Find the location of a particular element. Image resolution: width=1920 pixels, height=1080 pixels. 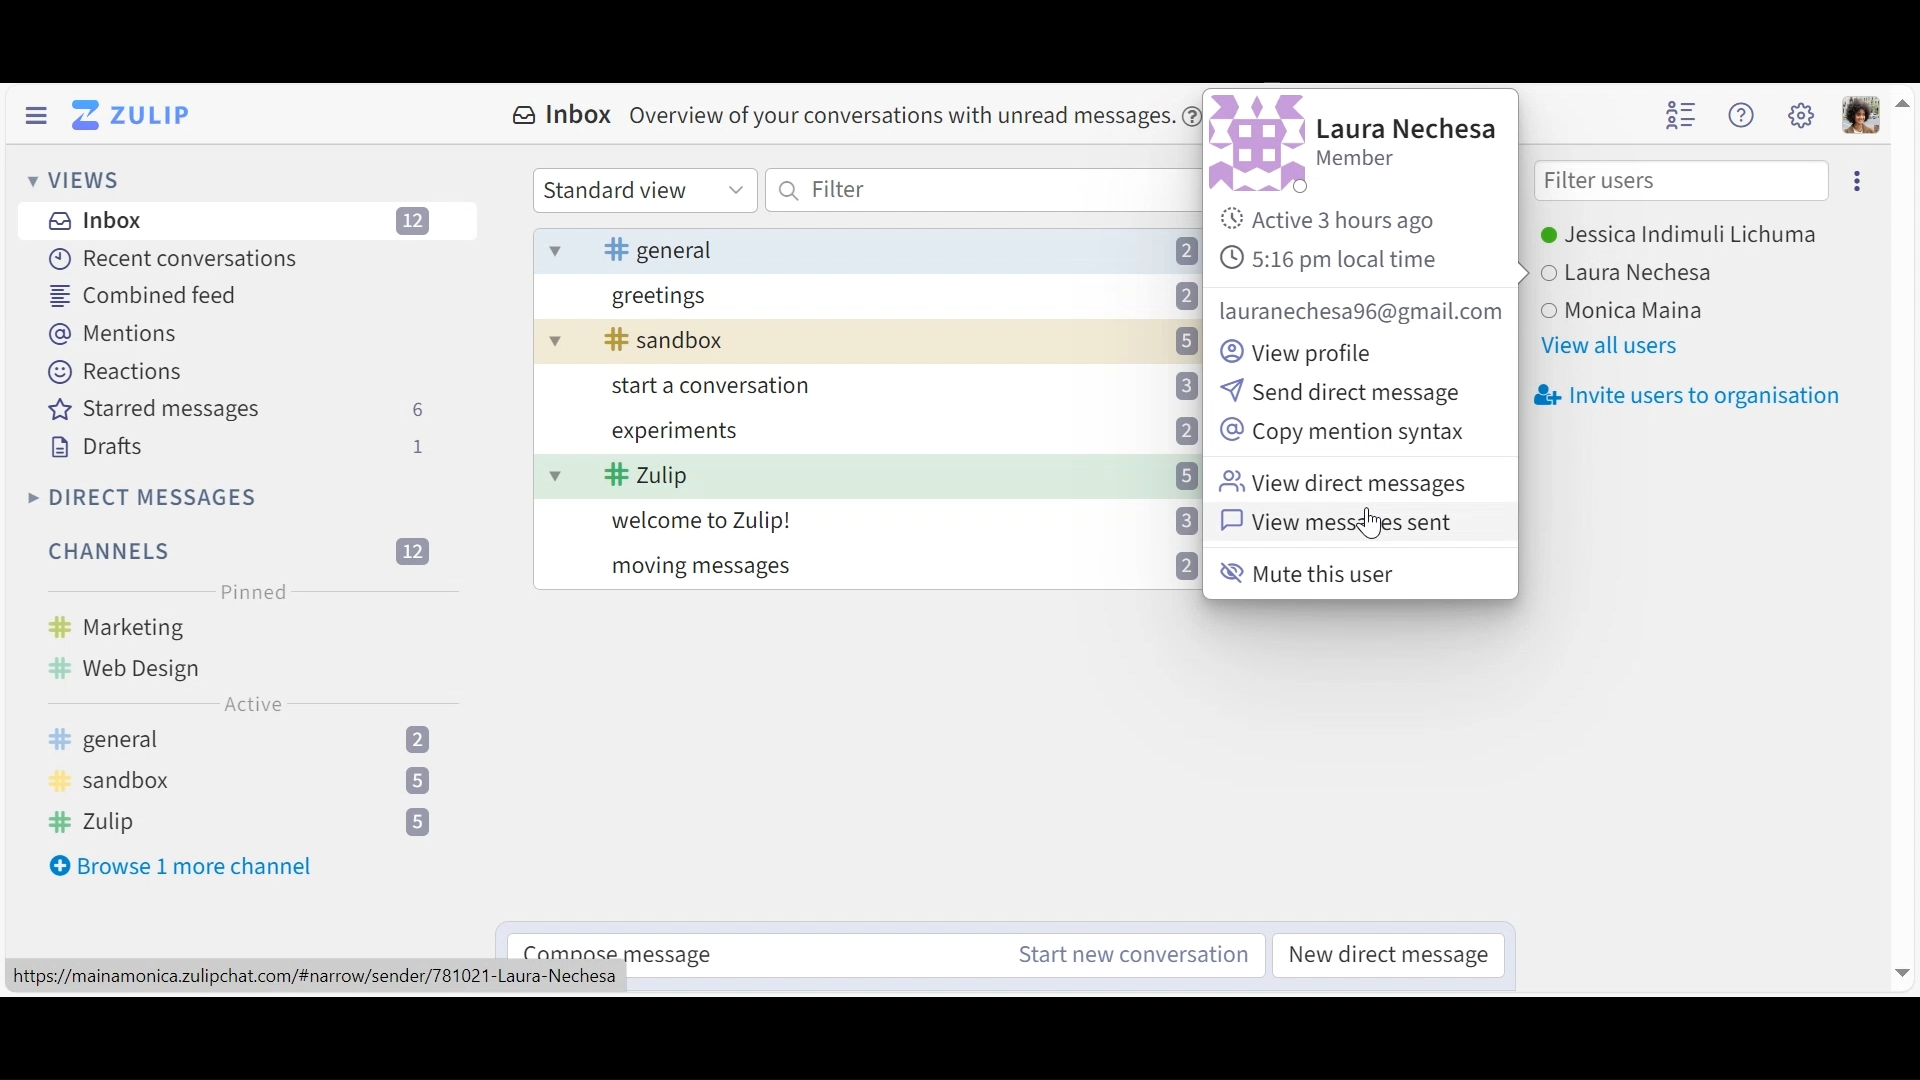

View messages sent is located at coordinates (1342, 523).